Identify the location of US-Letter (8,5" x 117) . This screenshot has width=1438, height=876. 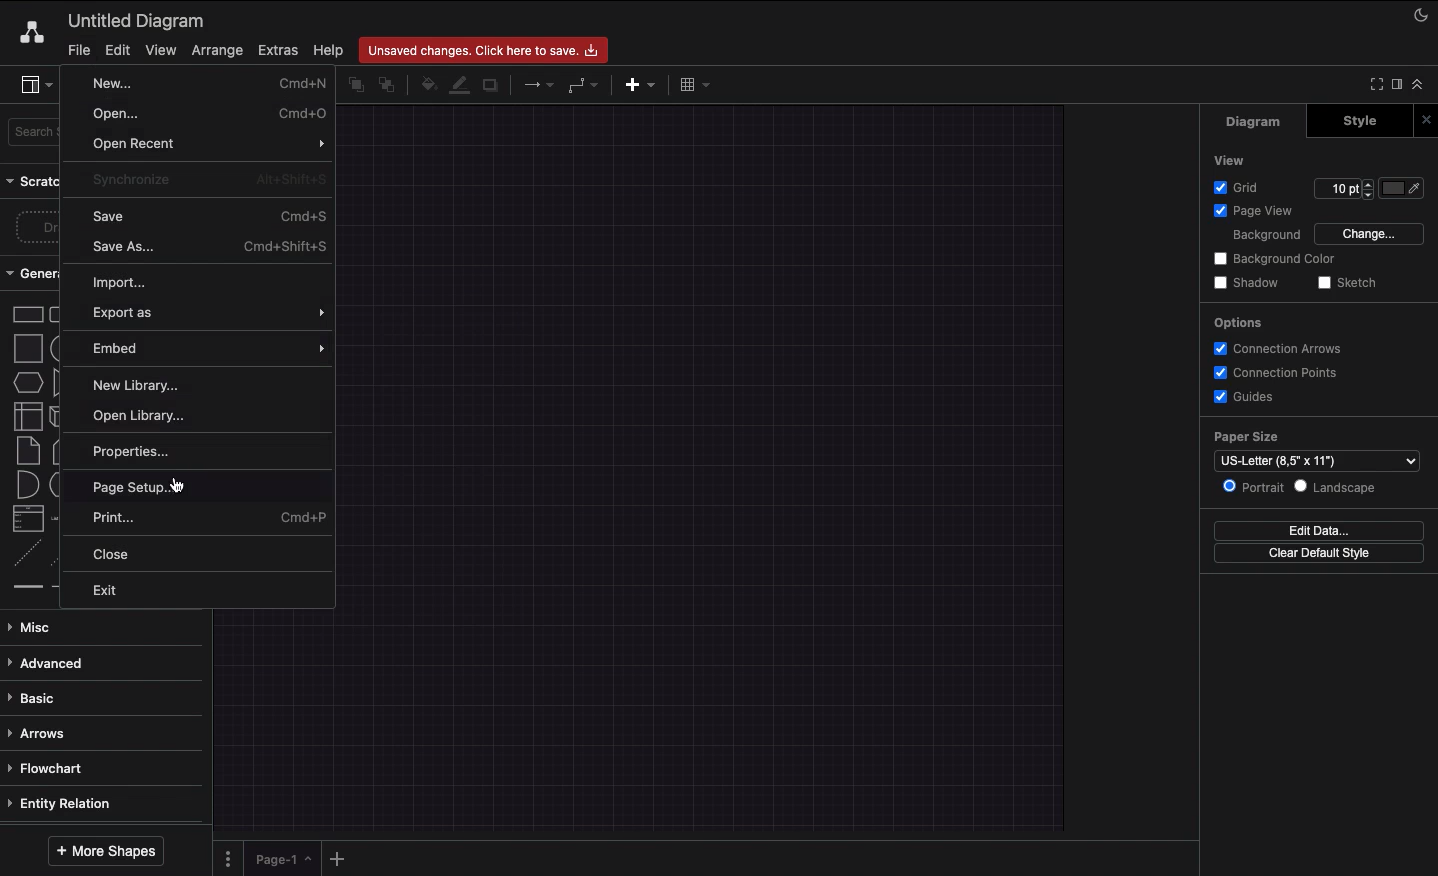
(1312, 461).